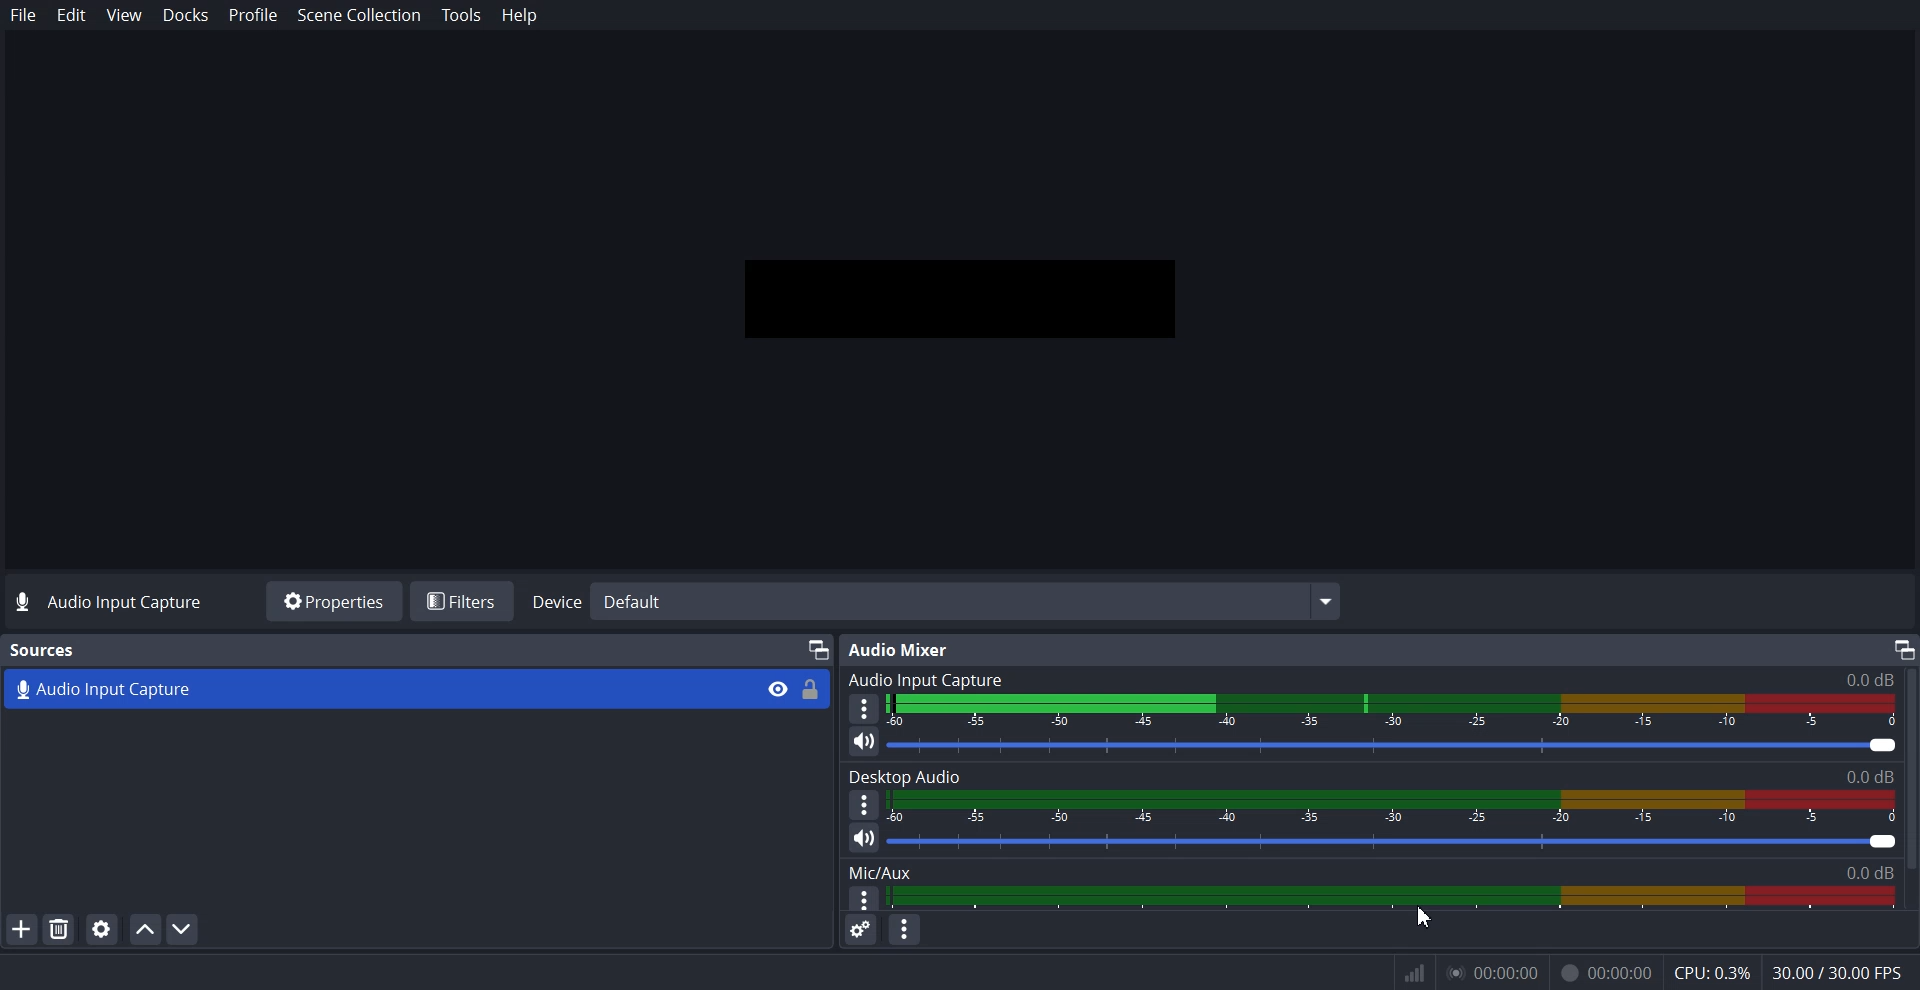  I want to click on Profile, so click(253, 15).